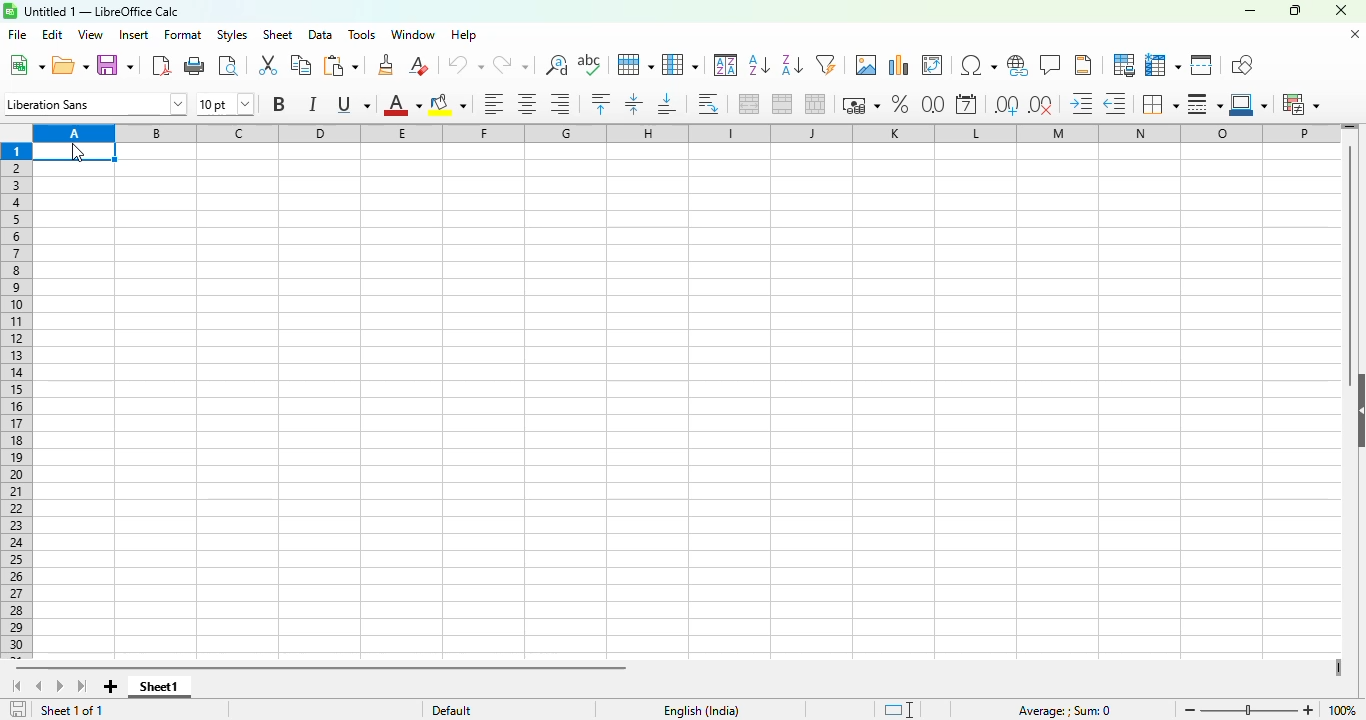 This screenshot has width=1366, height=720. Describe the element at coordinates (418, 65) in the screenshot. I see `clear direct formatting` at that location.